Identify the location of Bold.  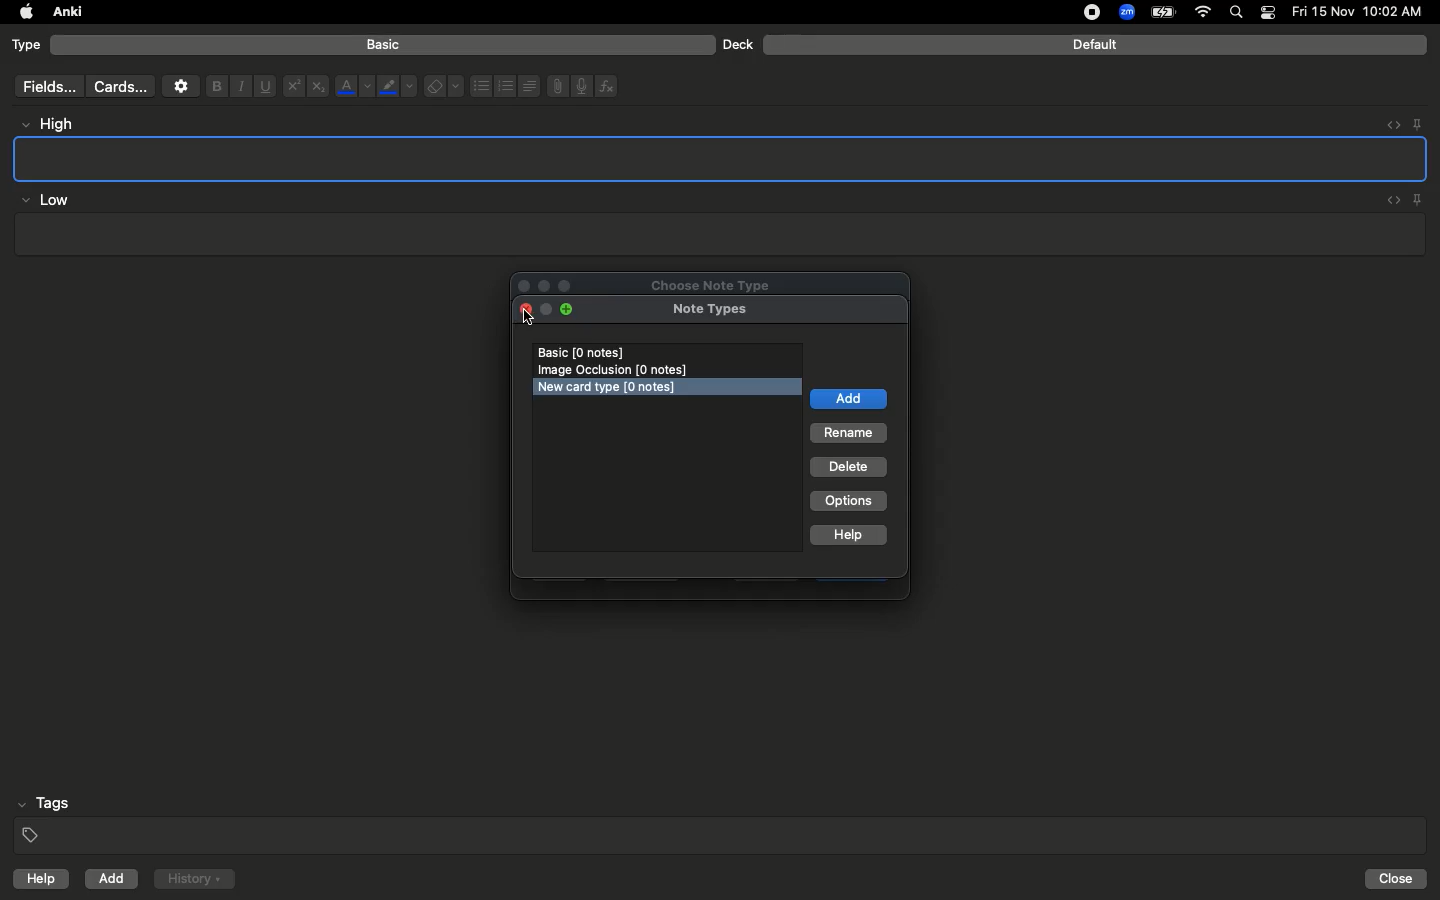
(215, 85).